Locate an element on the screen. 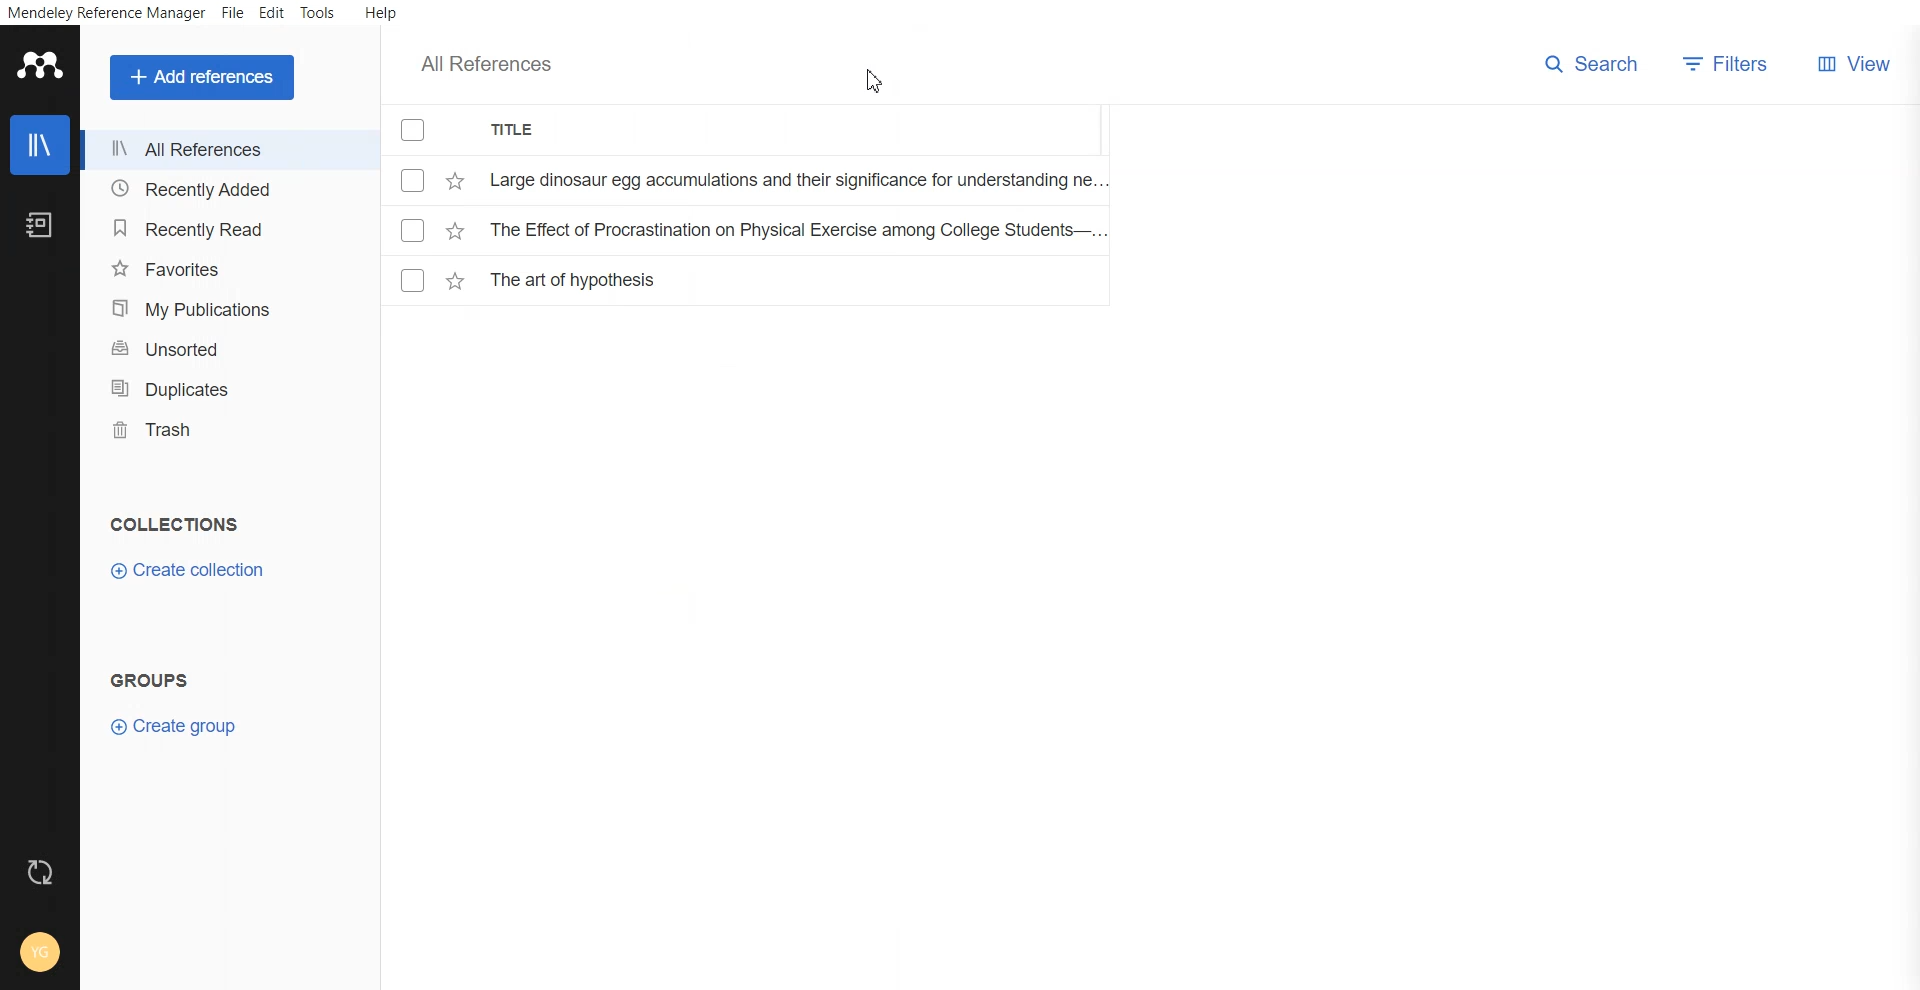  Auto sync is located at coordinates (41, 872).